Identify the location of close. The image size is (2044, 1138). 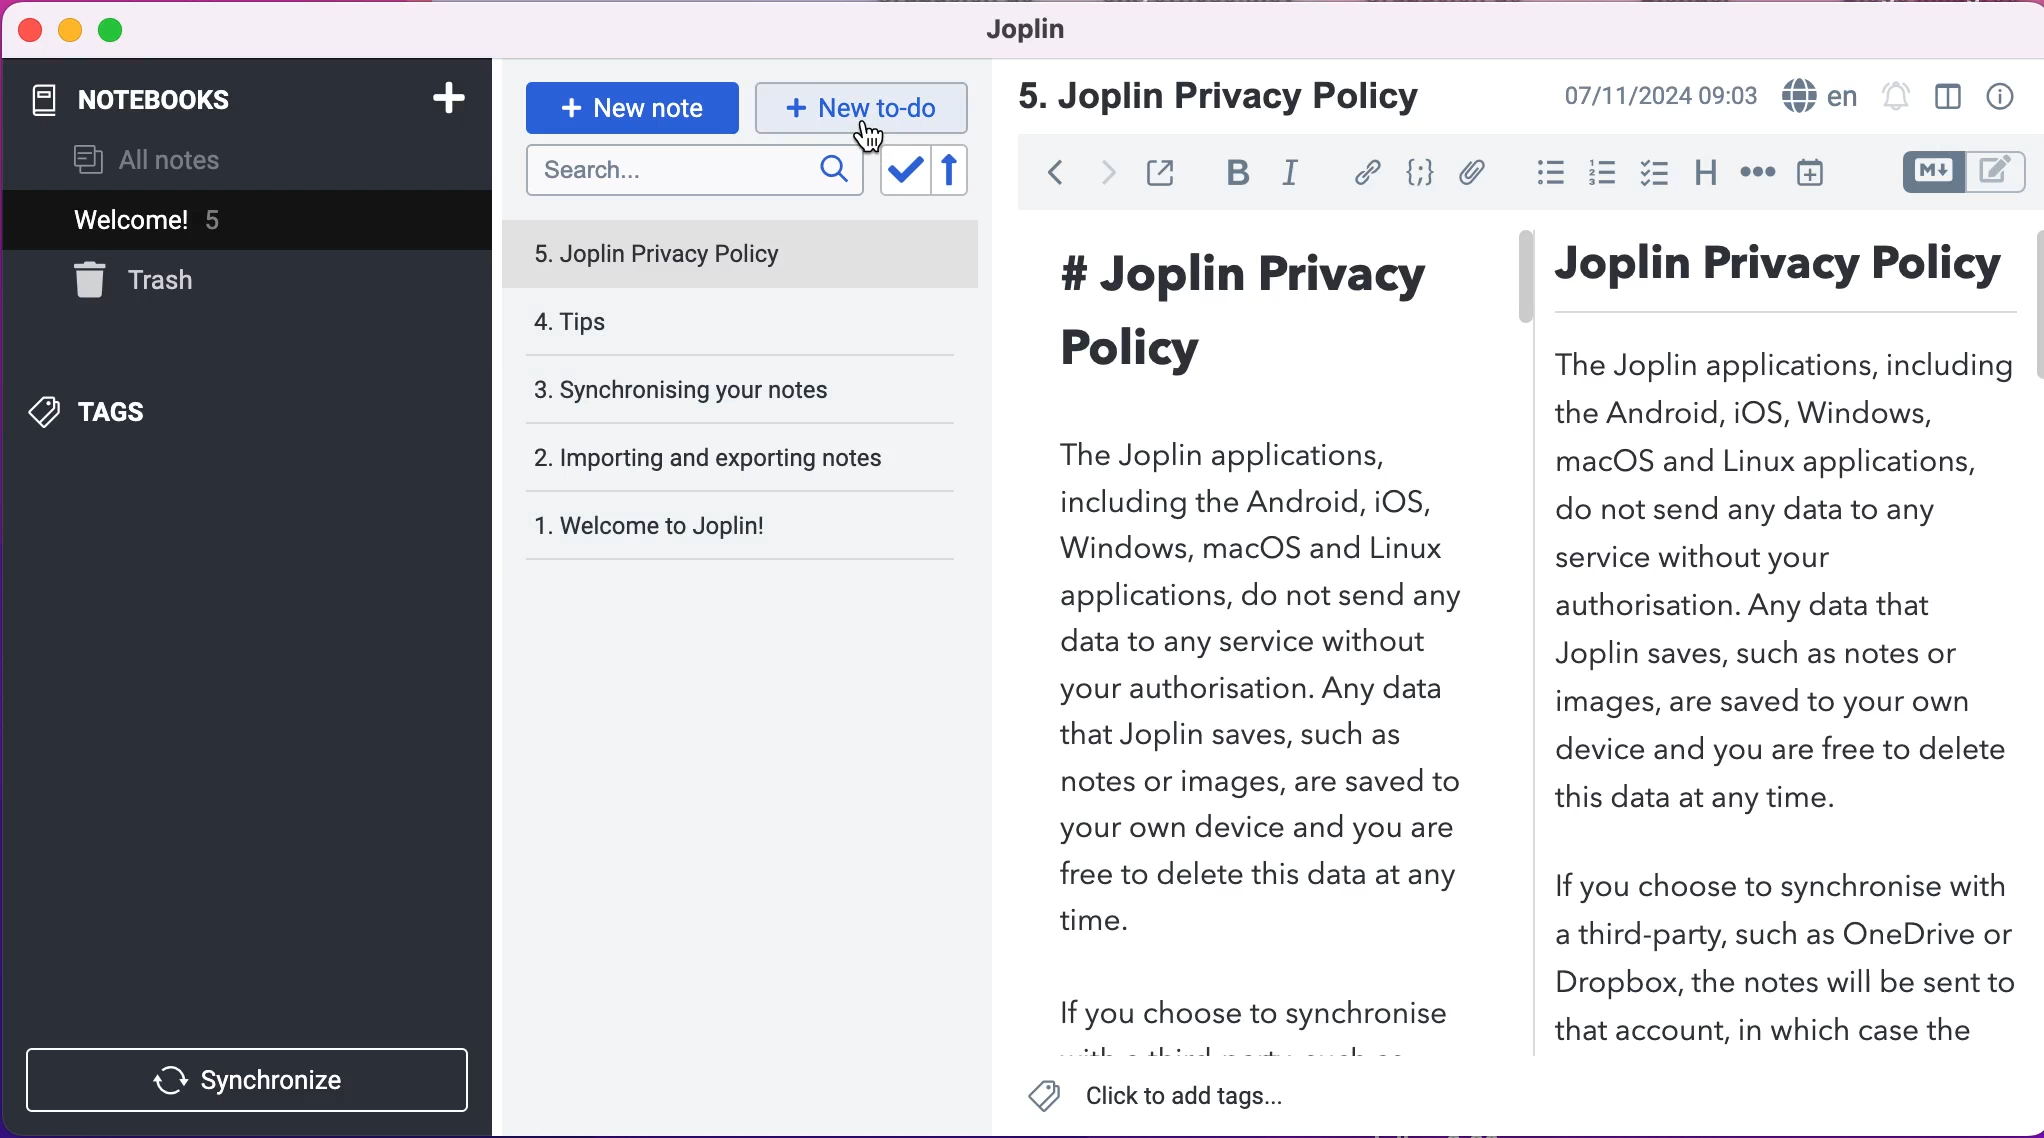
(29, 30).